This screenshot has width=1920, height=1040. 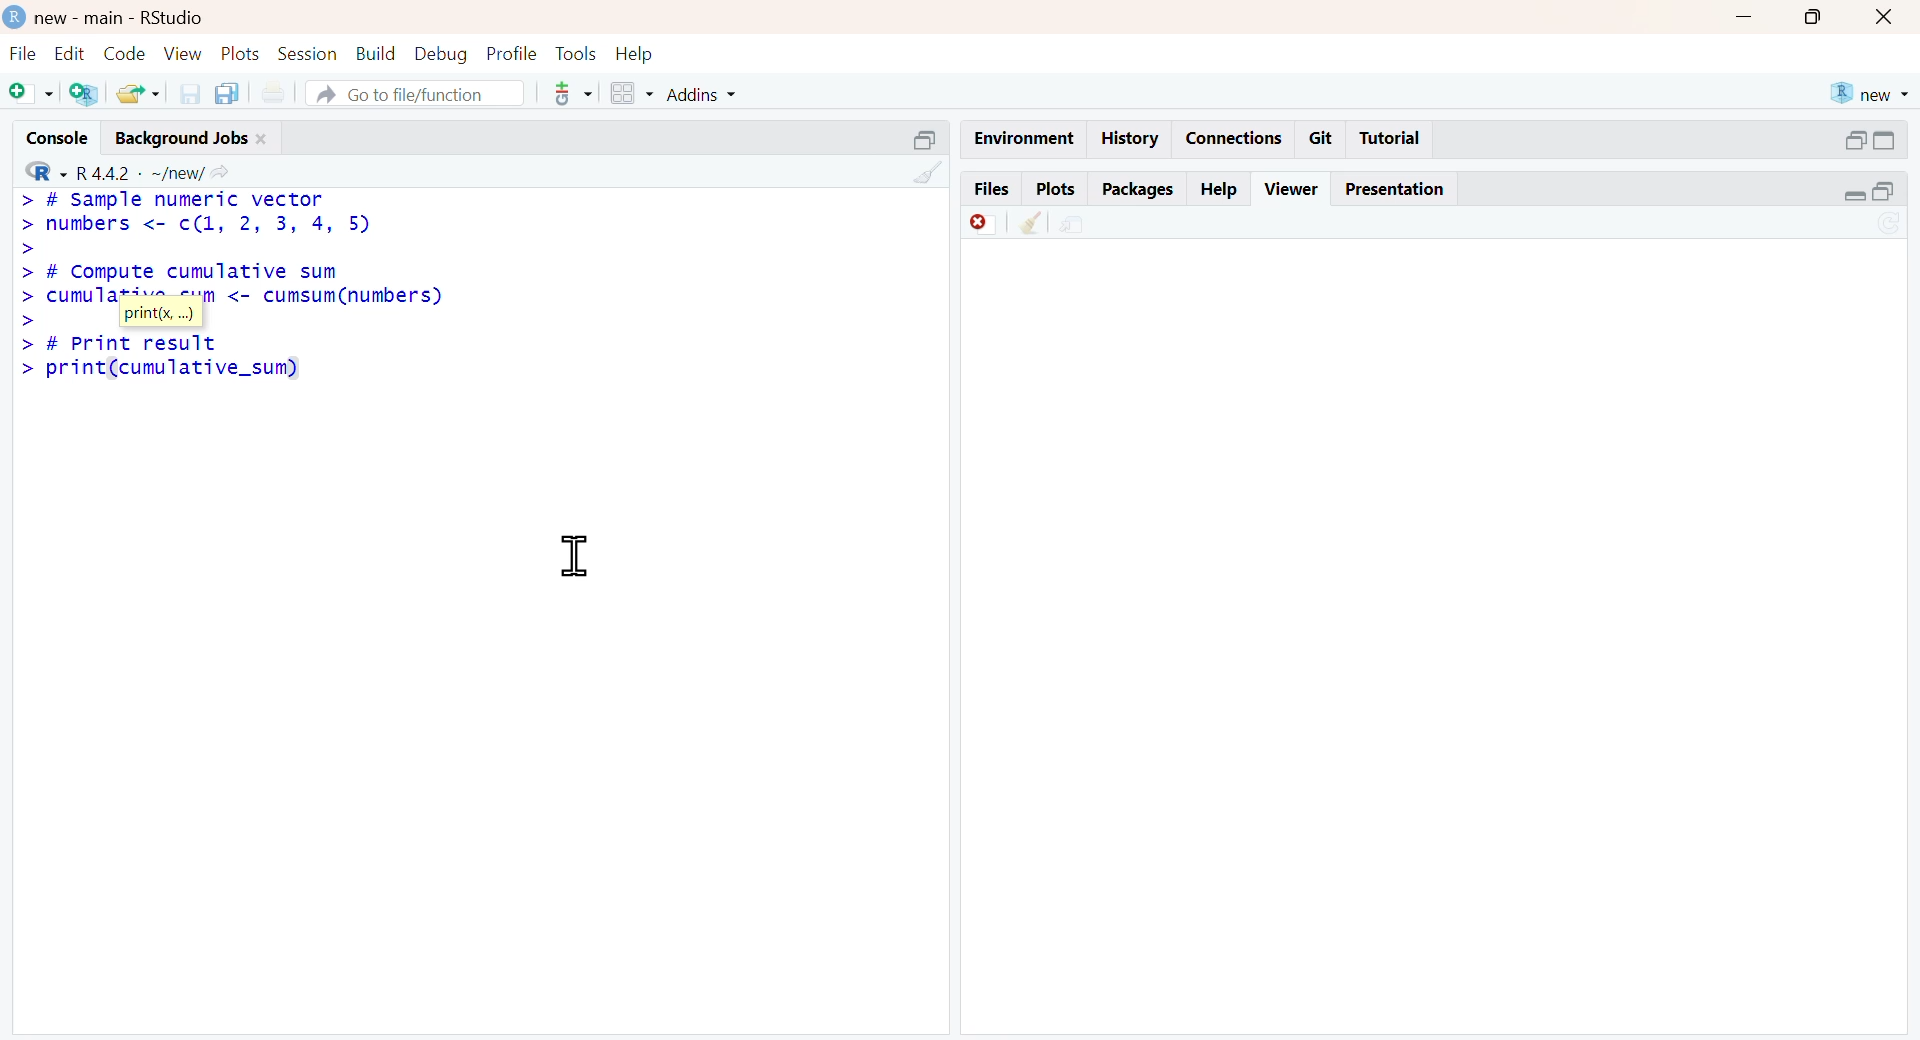 What do you see at coordinates (1320, 139) in the screenshot?
I see `Git` at bounding box center [1320, 139].